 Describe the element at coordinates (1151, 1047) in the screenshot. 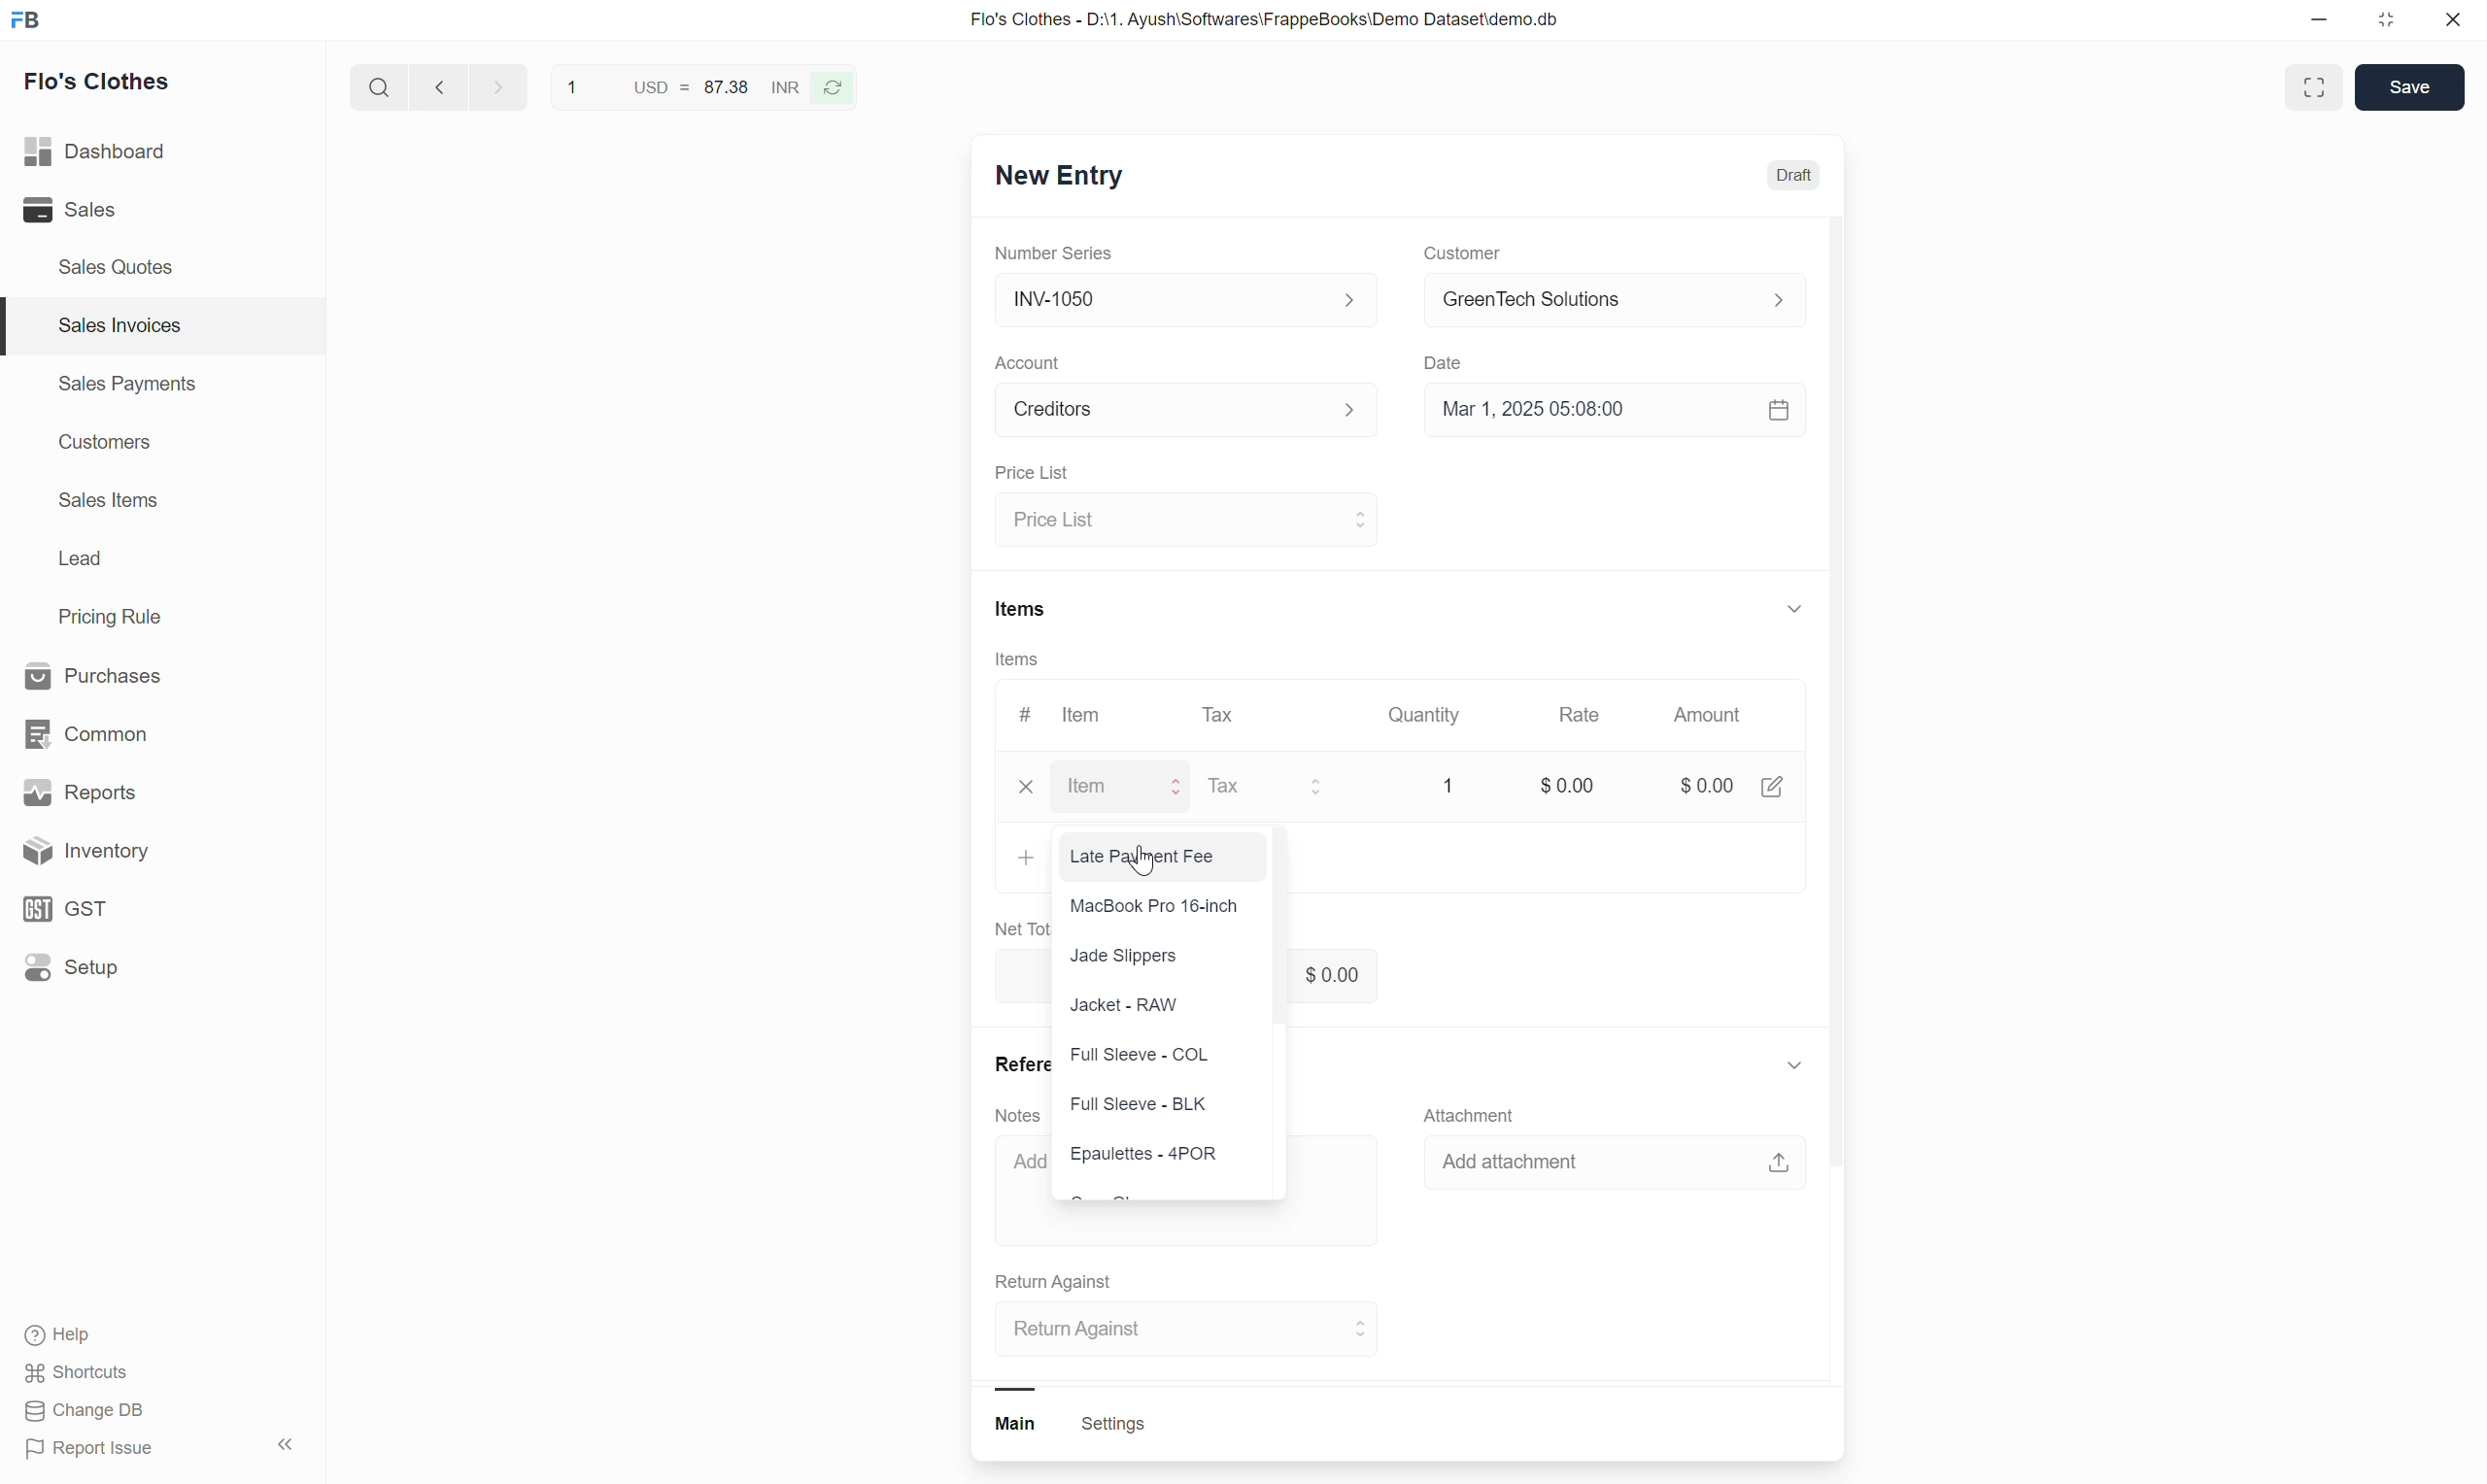

I see `Full Sleeve - COL` at that location.